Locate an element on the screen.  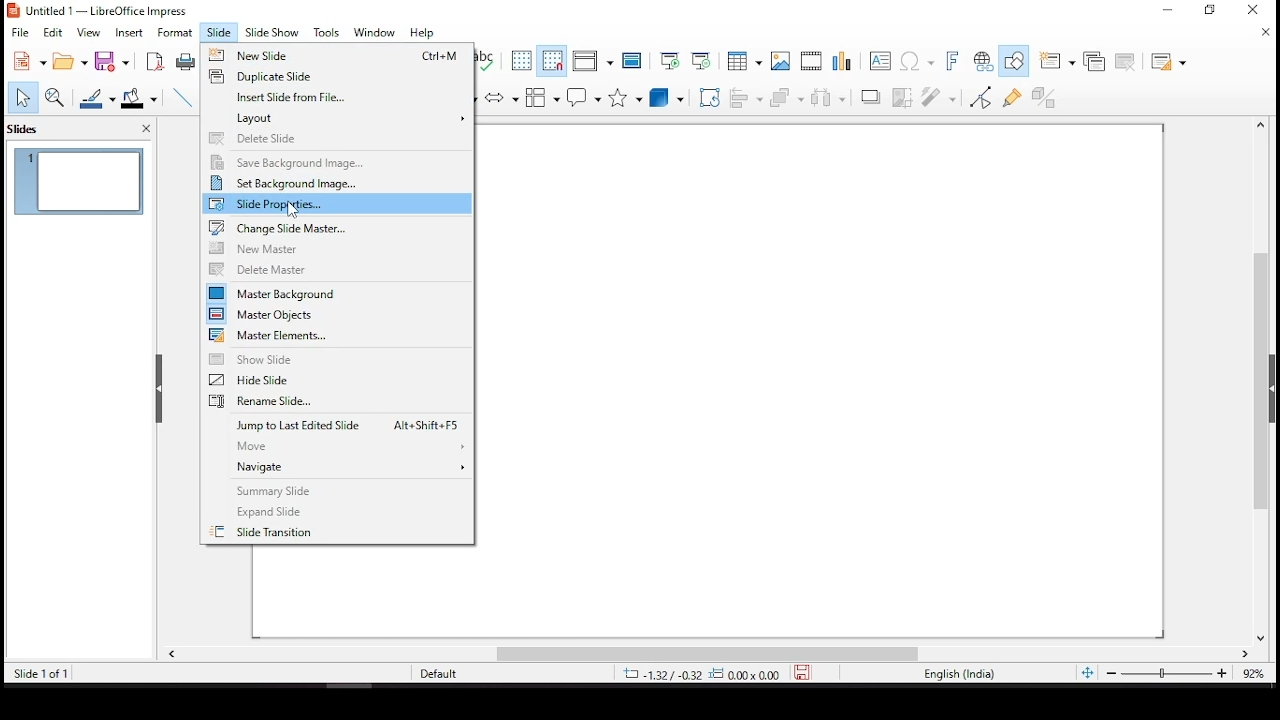
slide properties is located at coordinates (338, 204).